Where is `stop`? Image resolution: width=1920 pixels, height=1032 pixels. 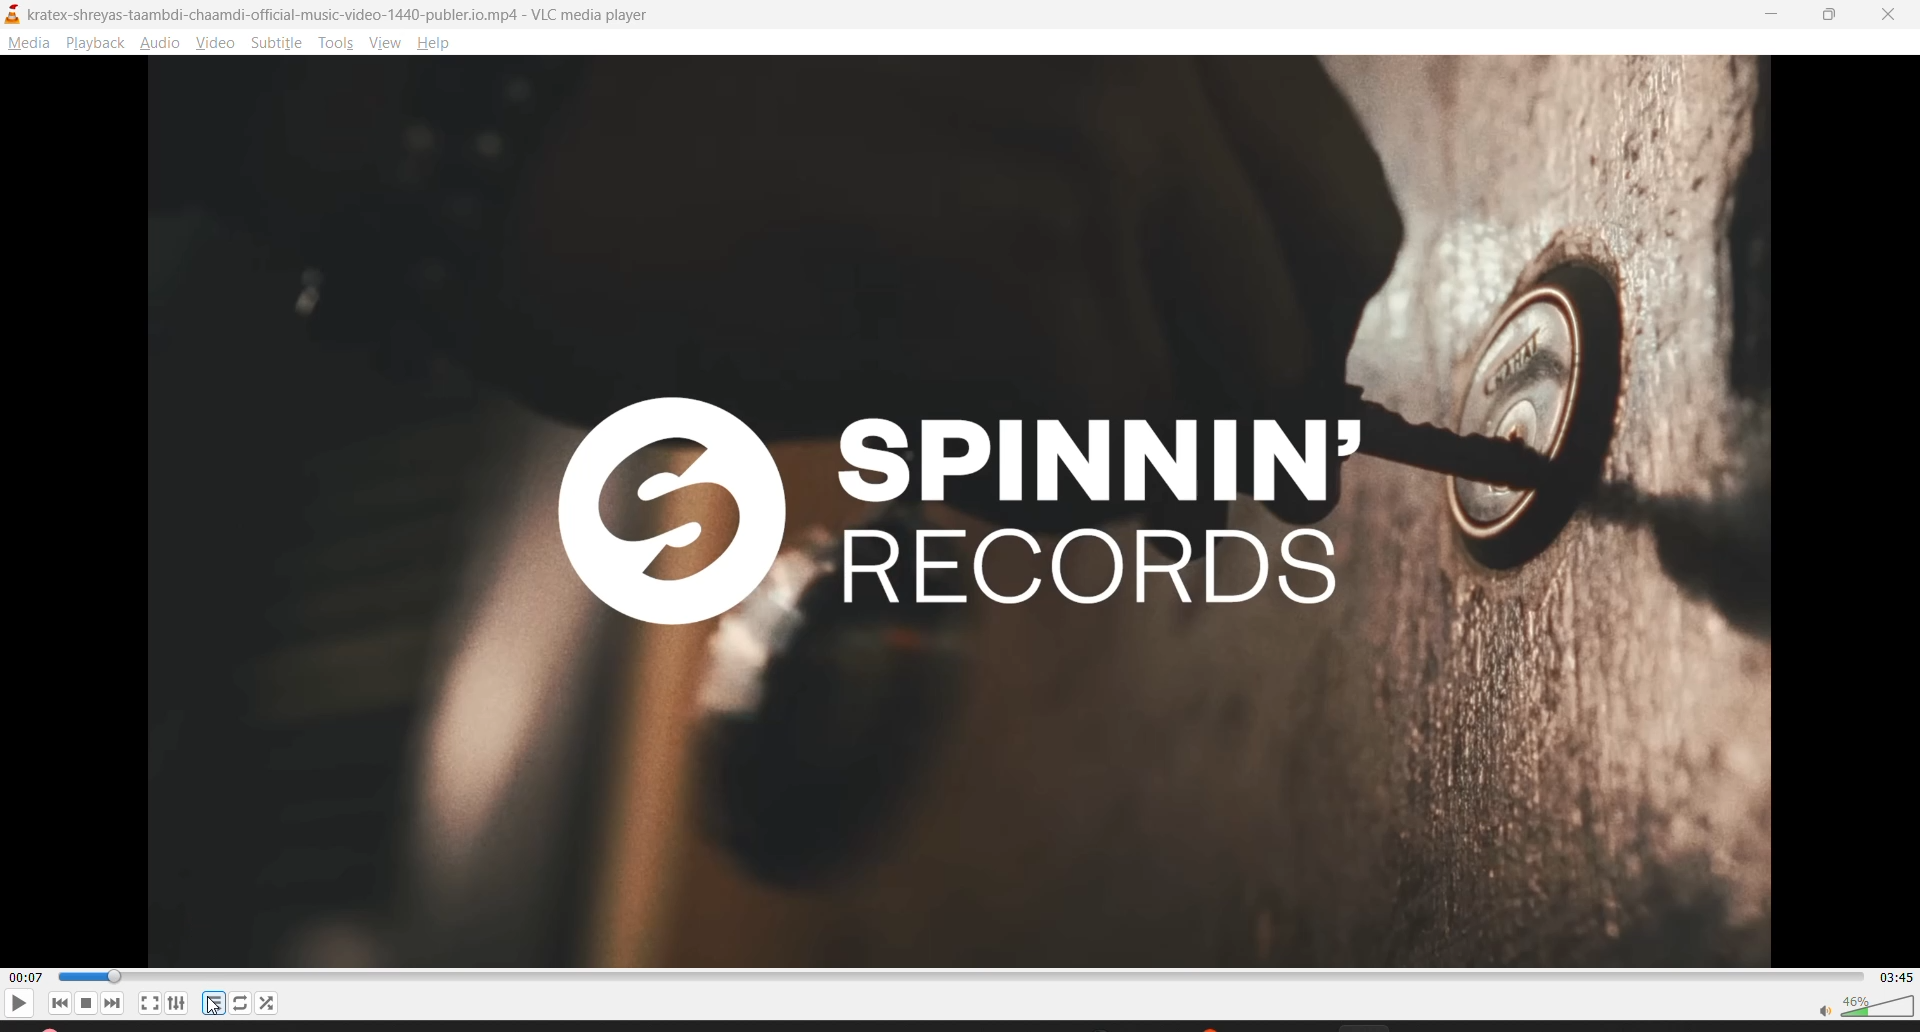
stop is located at coordinates (84, 1003).